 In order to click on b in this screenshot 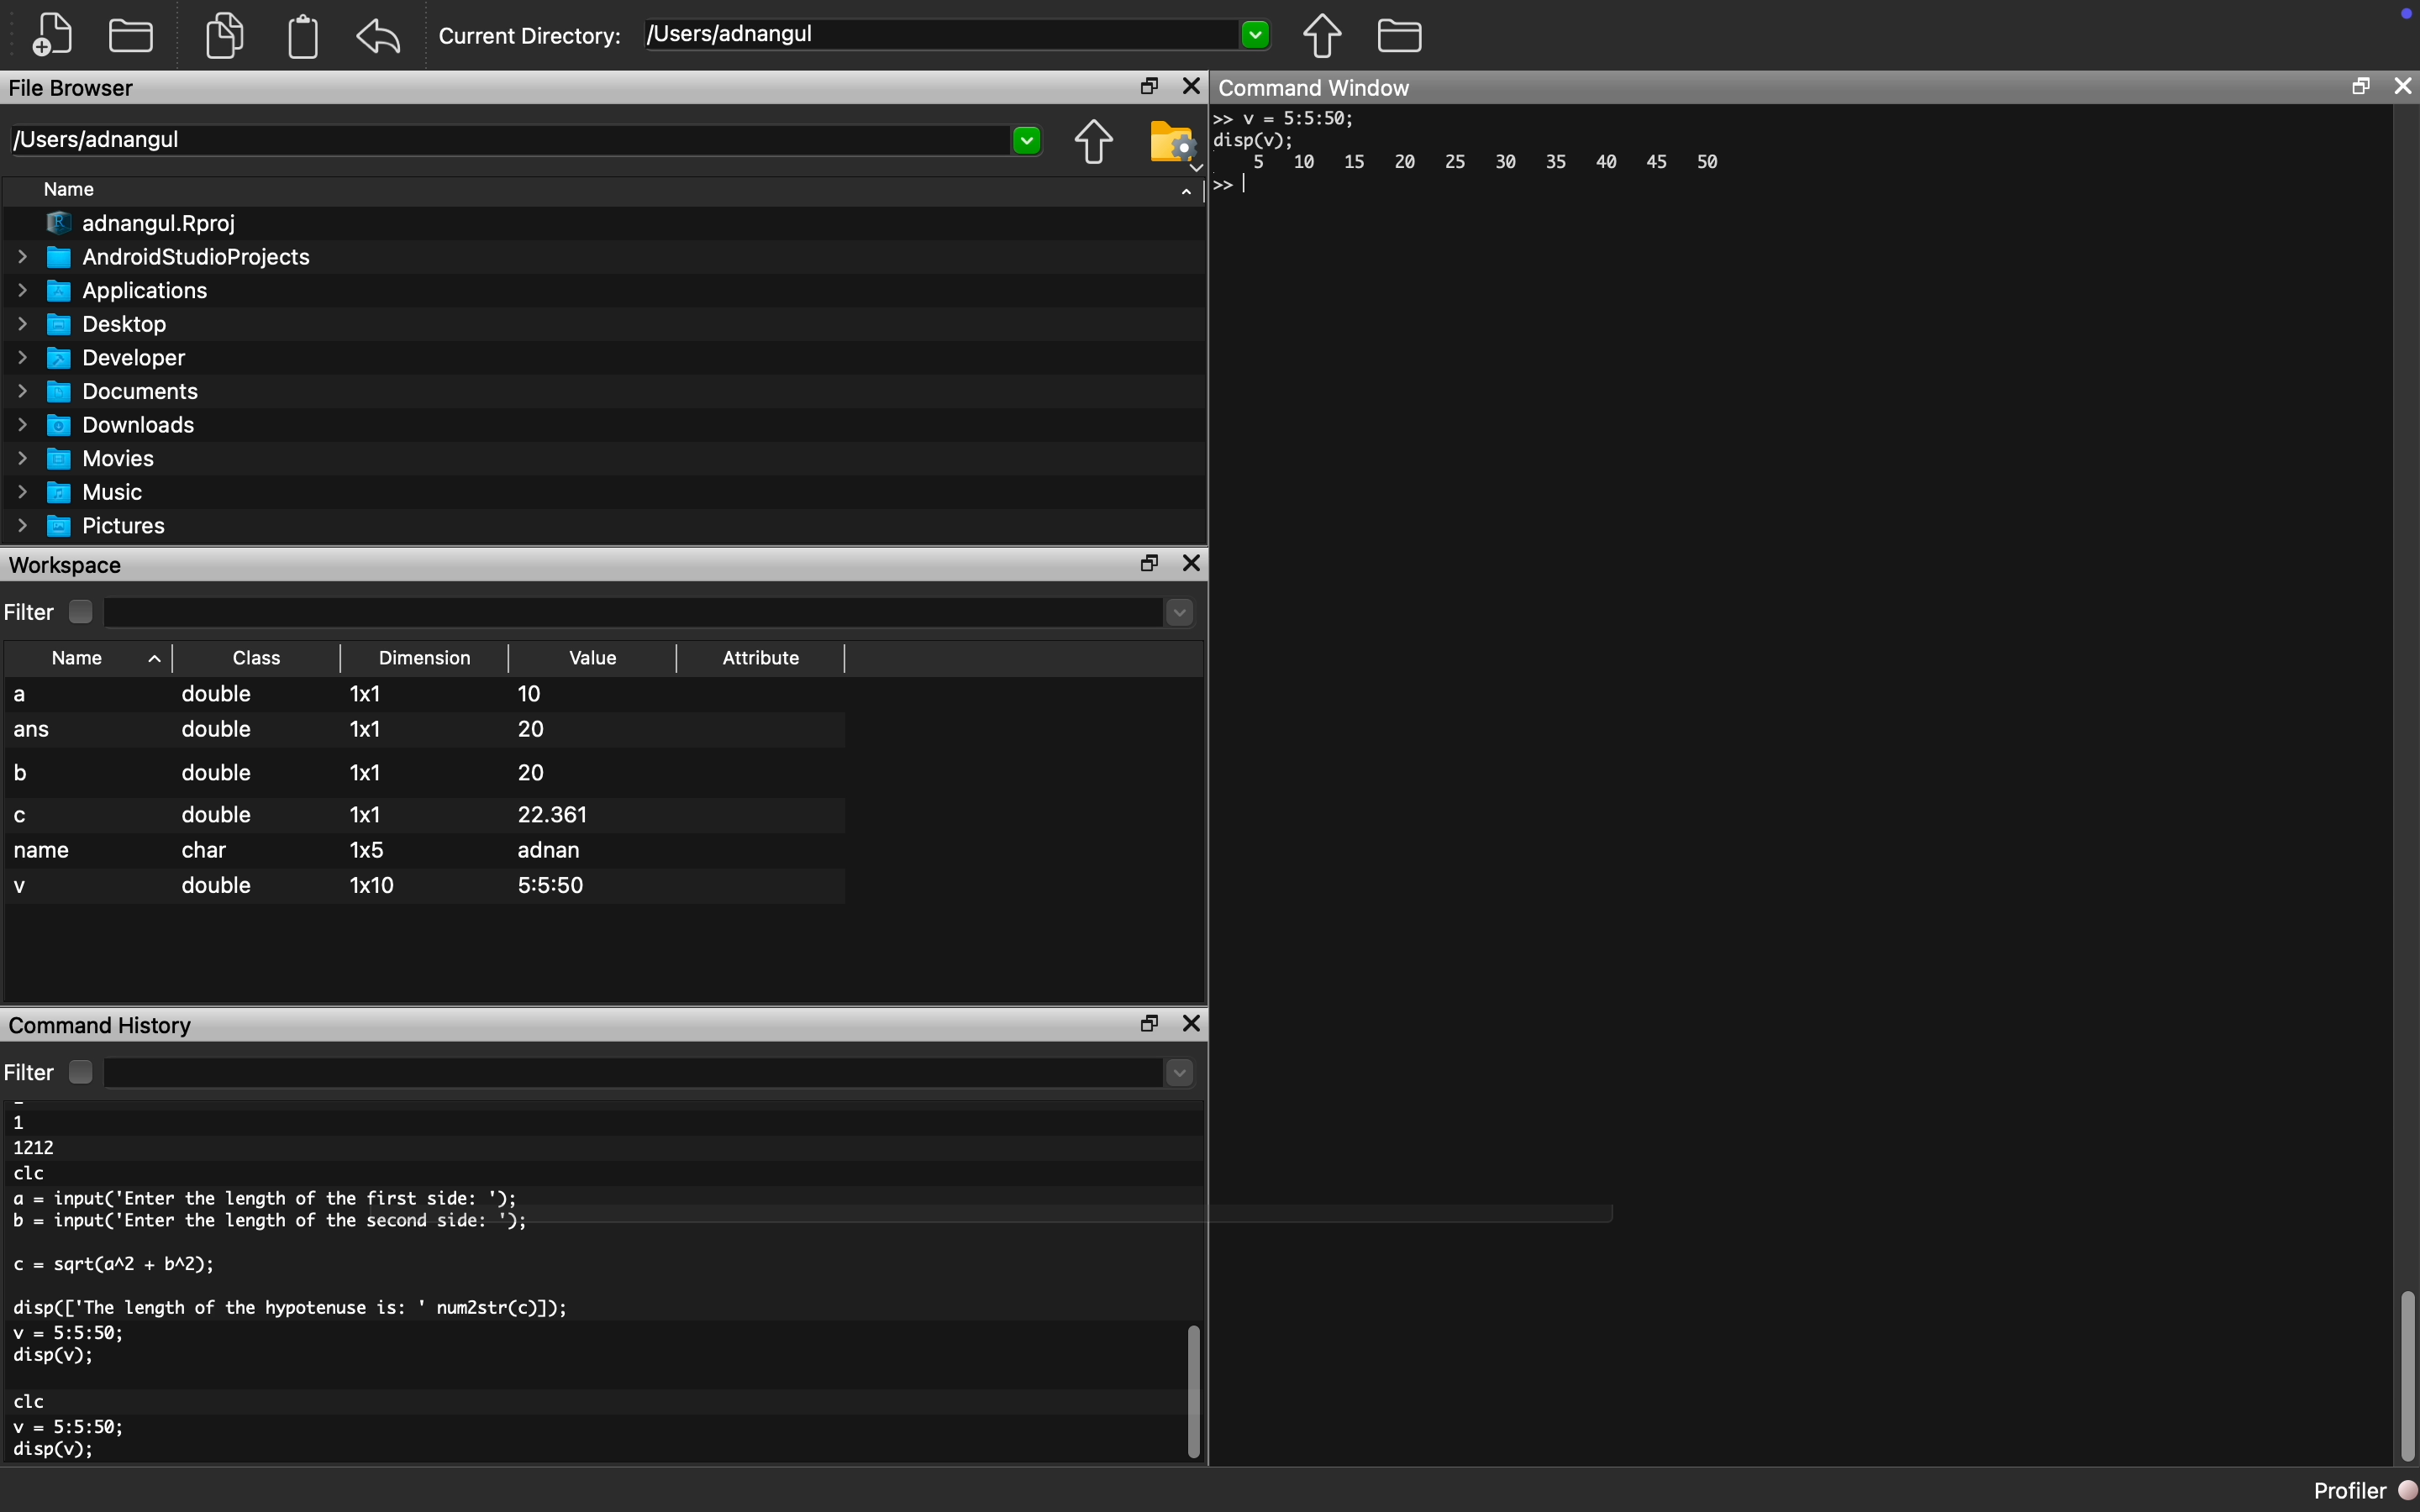, I will do `click(25, 775)`.